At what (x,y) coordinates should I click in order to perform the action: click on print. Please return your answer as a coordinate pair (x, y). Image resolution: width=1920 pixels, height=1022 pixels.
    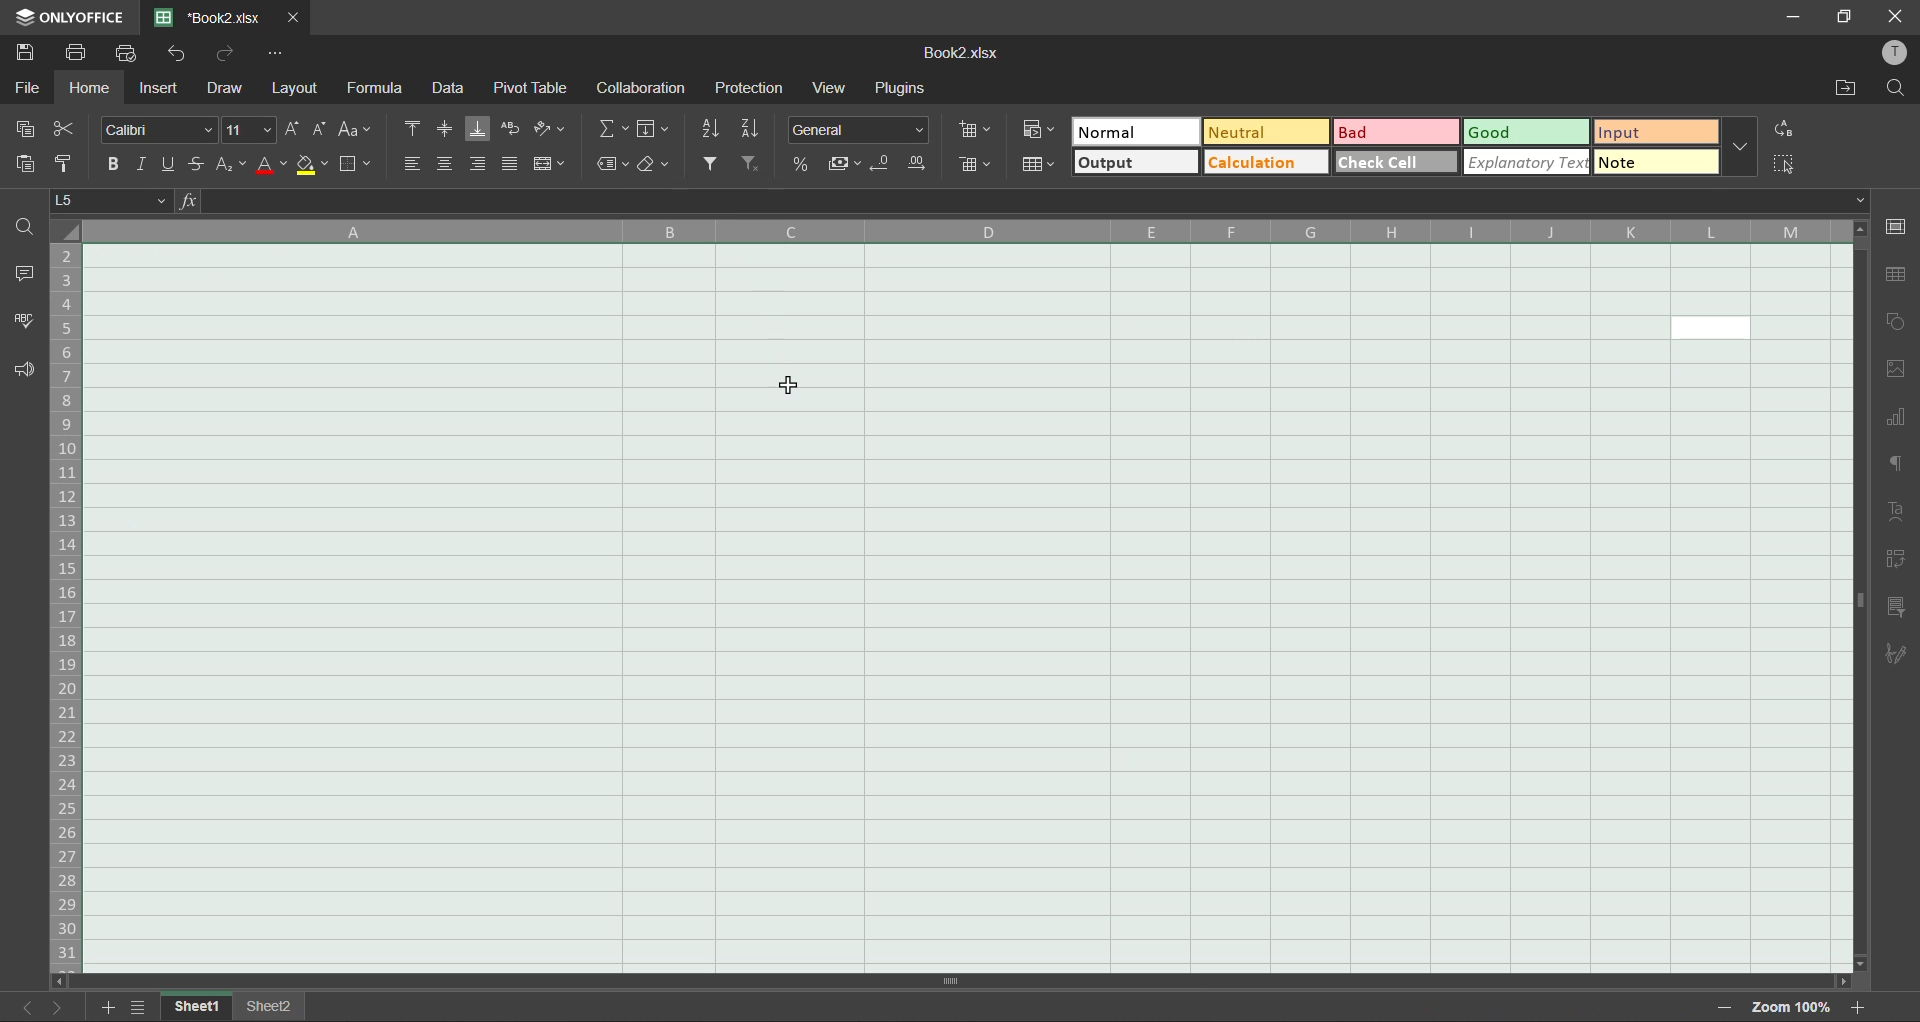
    Looking at the image, I should click on (74, 53).